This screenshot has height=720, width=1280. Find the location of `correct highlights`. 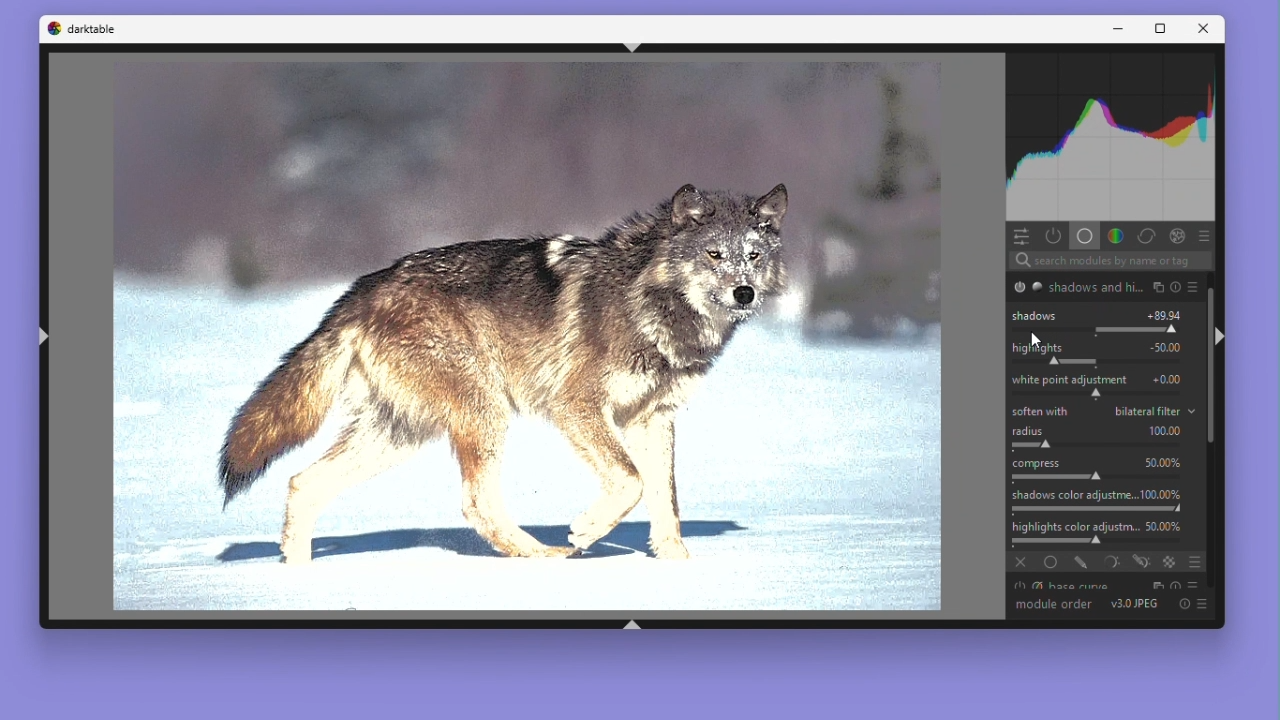

correct highlights is located at coordinates (1070, 361).